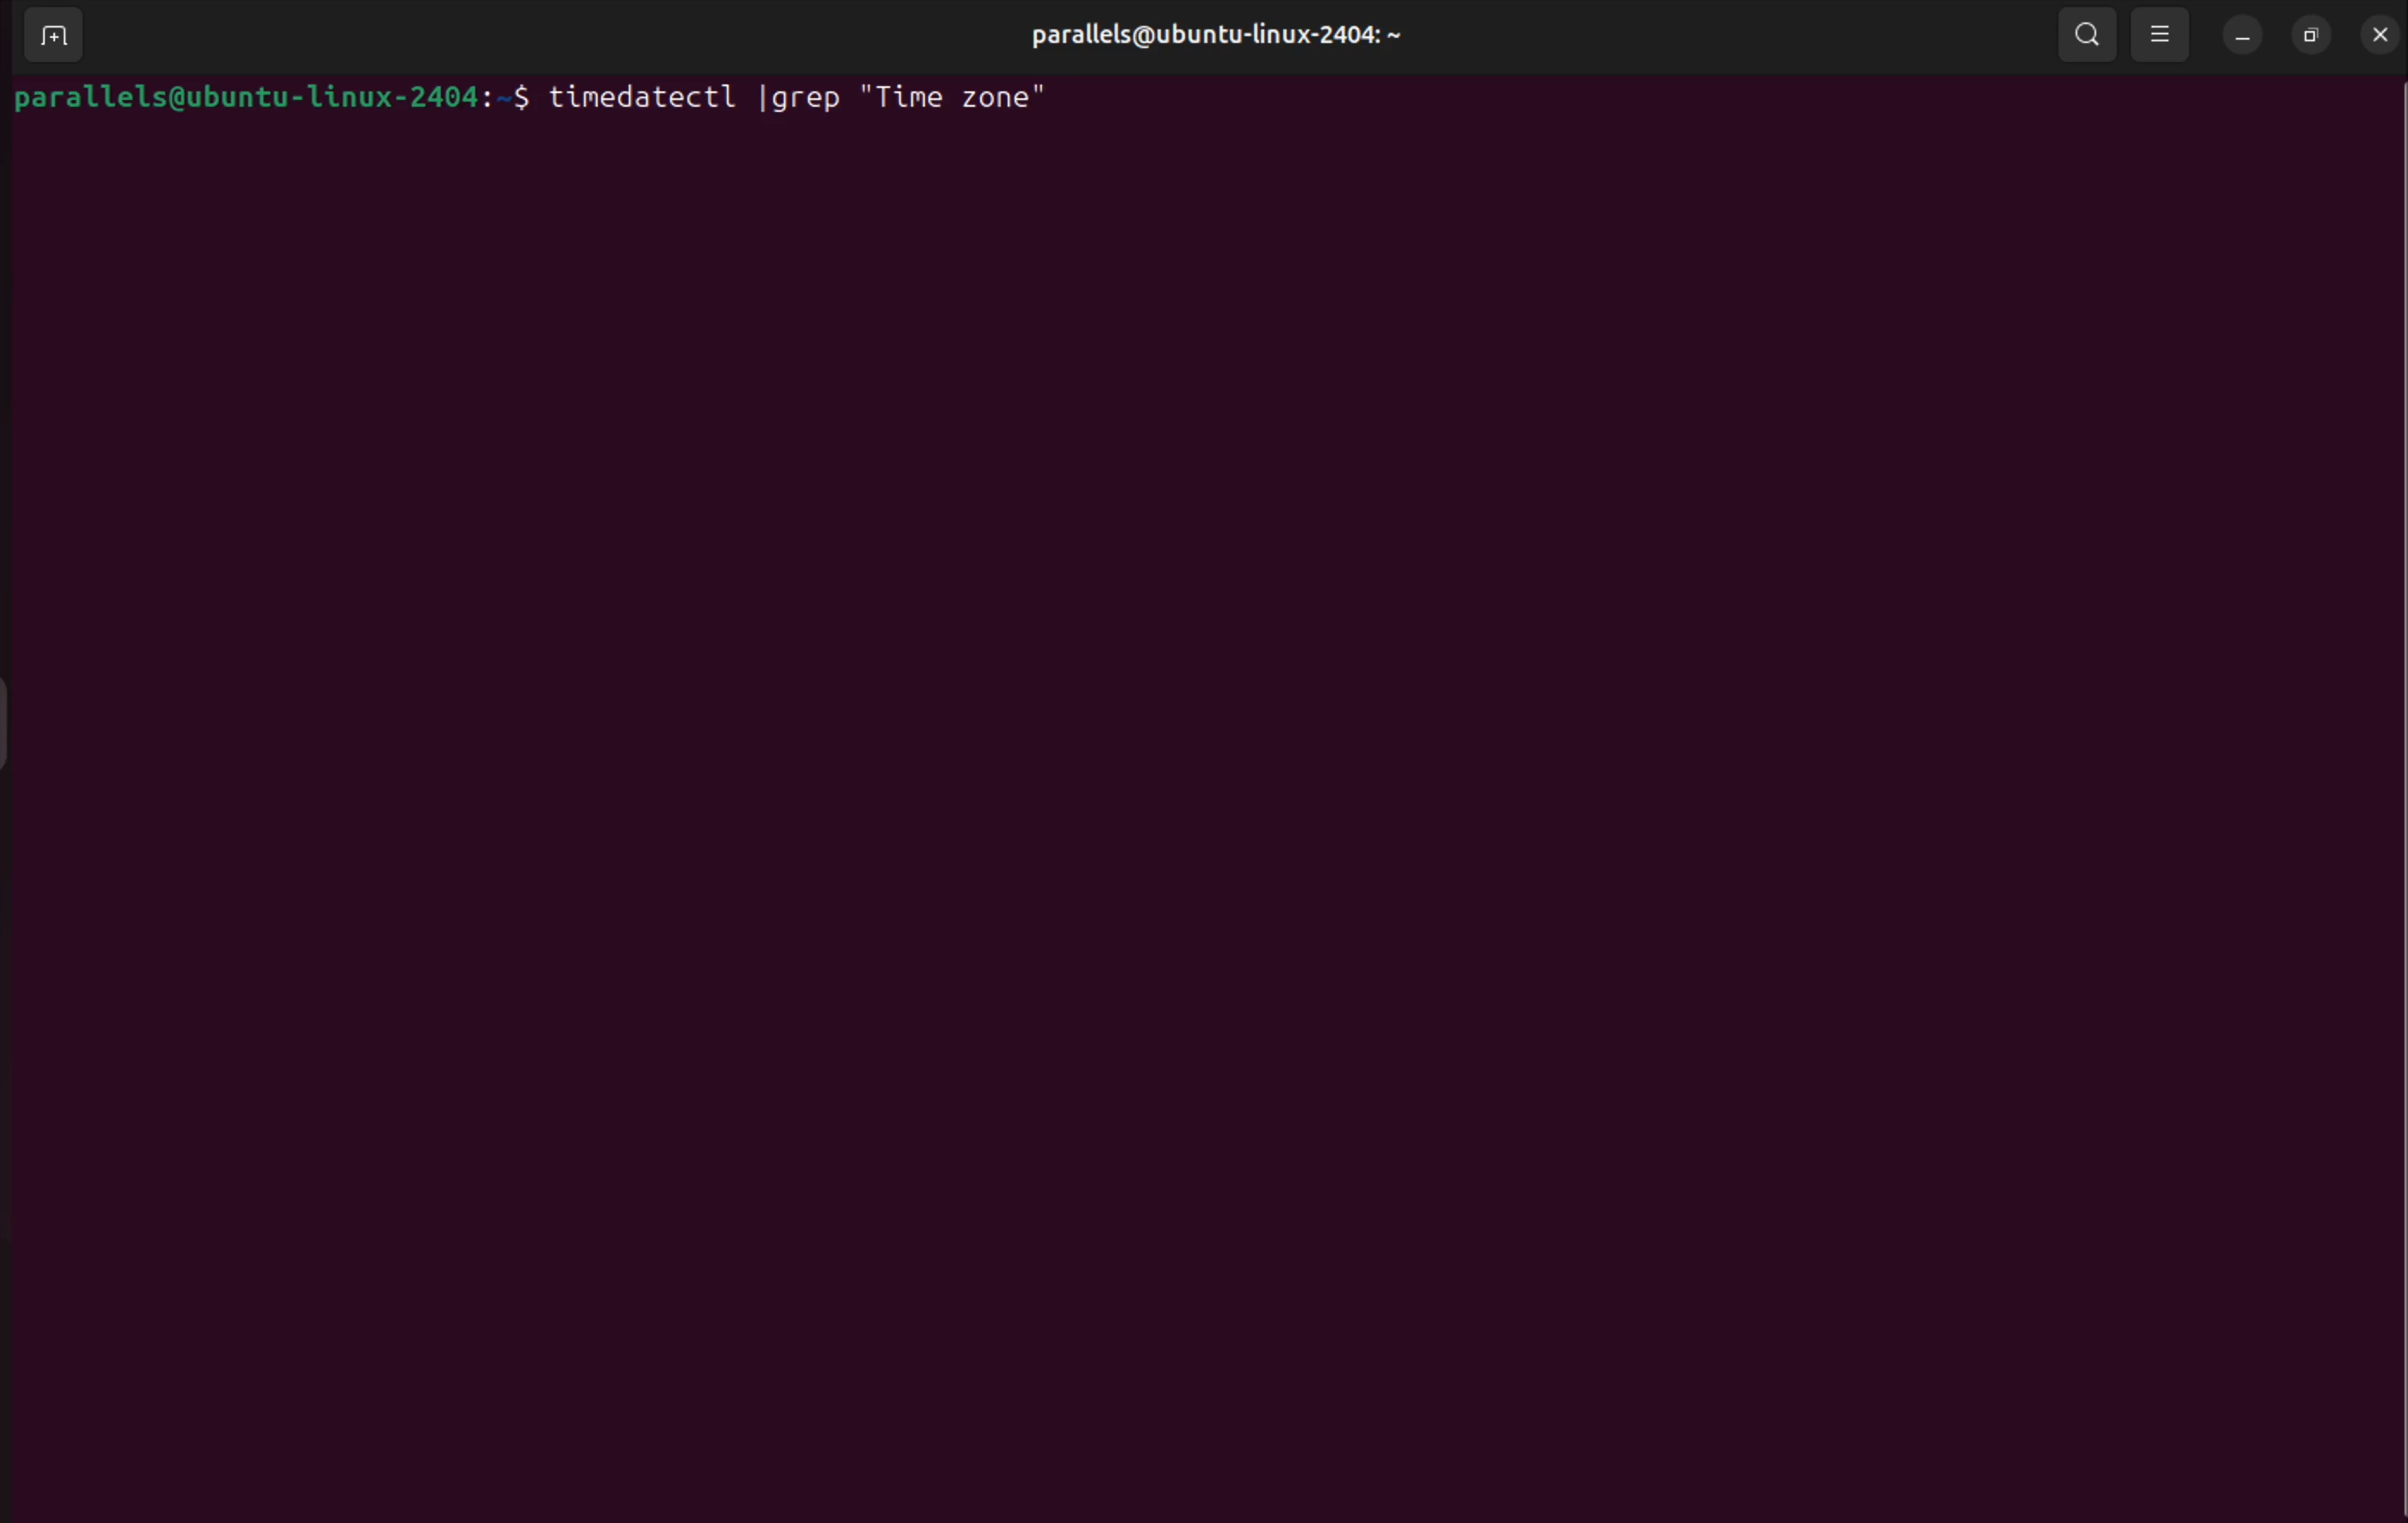 This screenshot has width=2408, height=1523. What do you see at coordinates (2163, 32) in the screenshot?
I see `view options` at bounding box center [2163, 32].